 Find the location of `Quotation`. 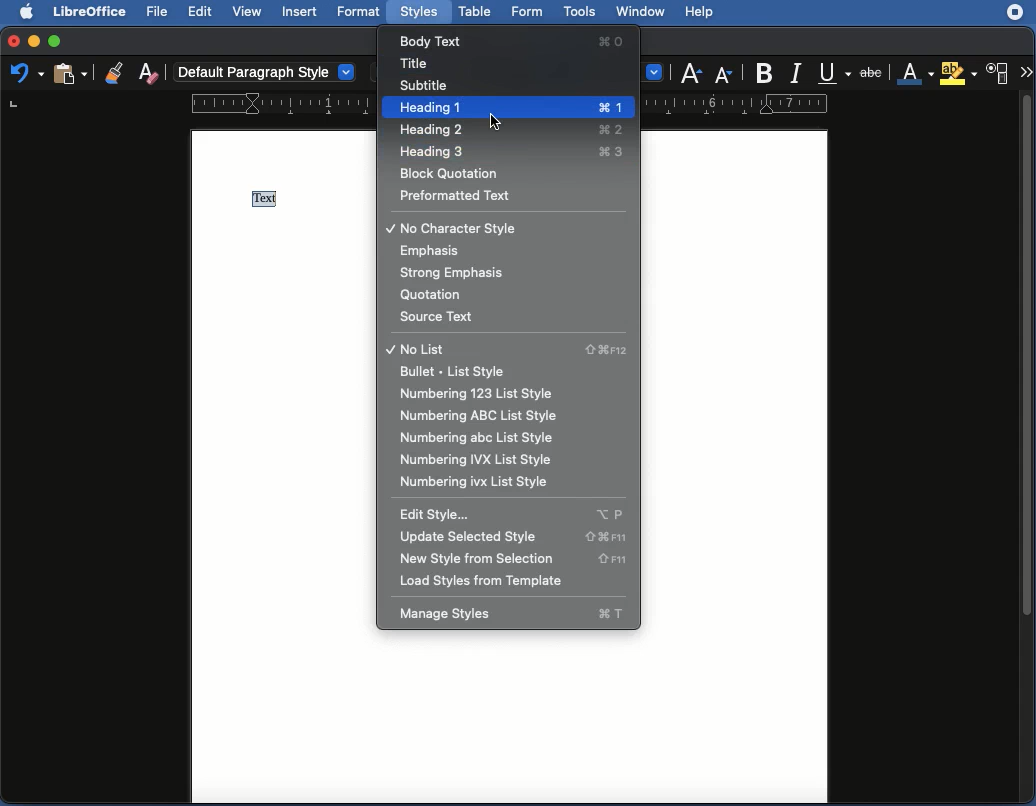

Quotation is located at coordinates (437, 296).